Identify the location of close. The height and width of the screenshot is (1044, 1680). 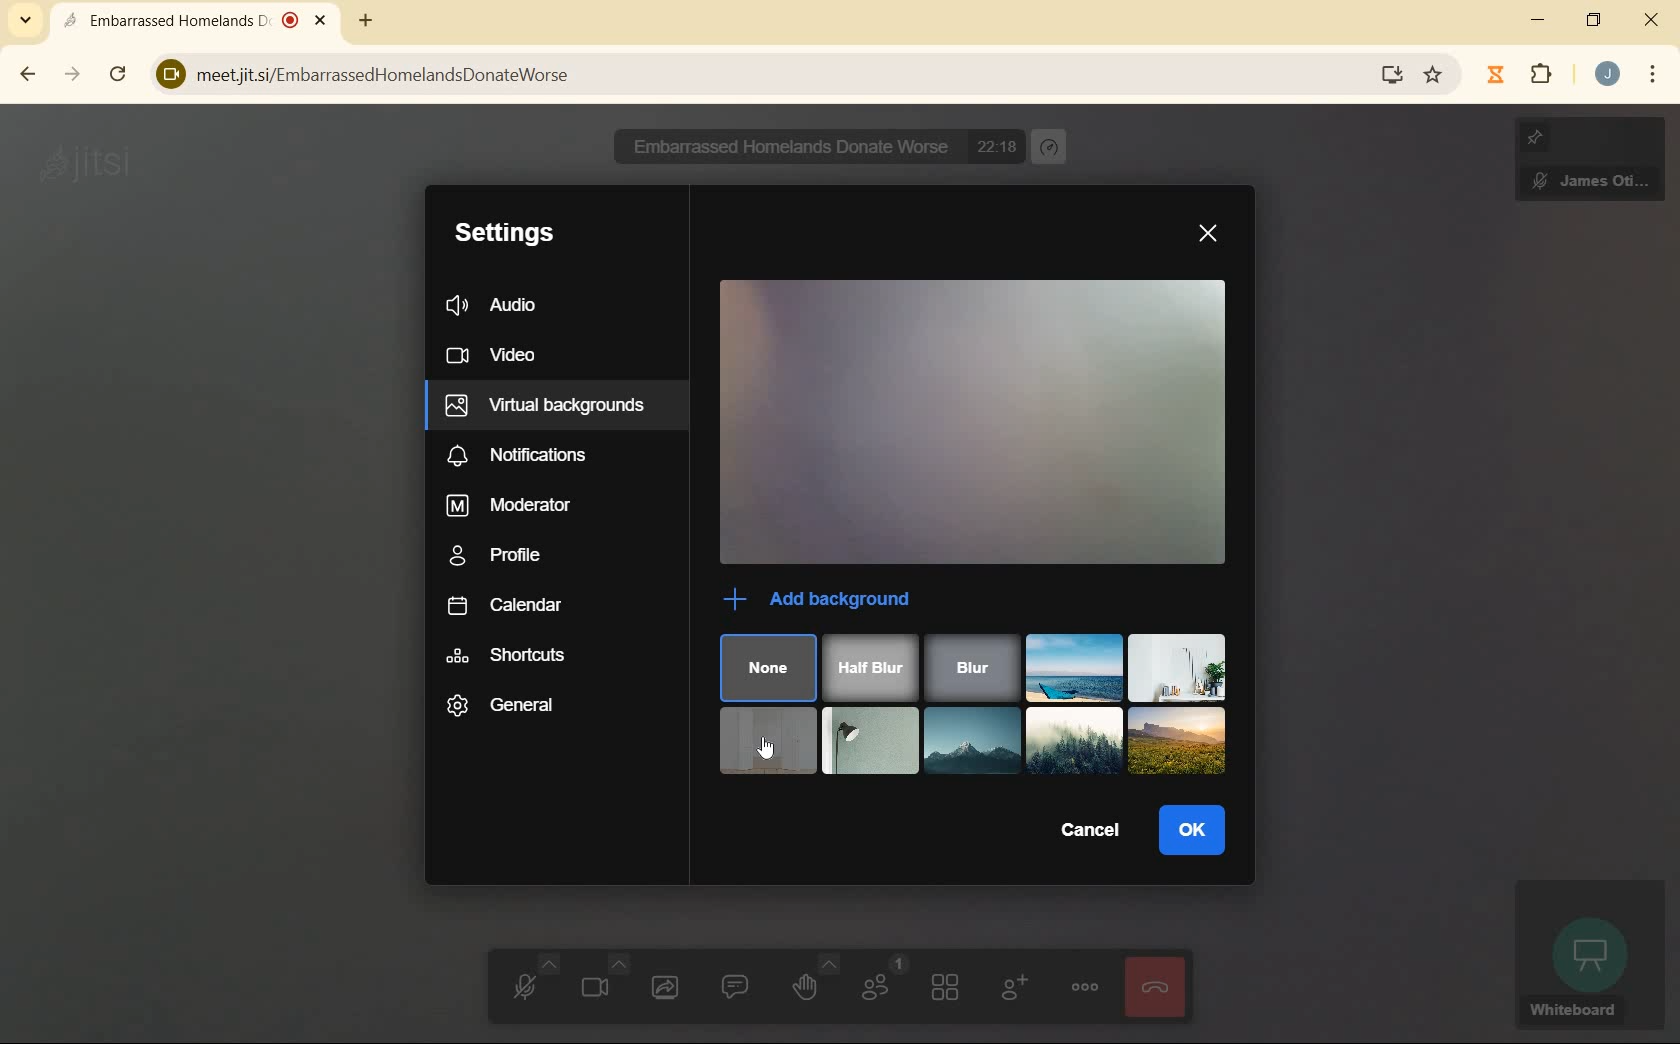
(1212, 235).